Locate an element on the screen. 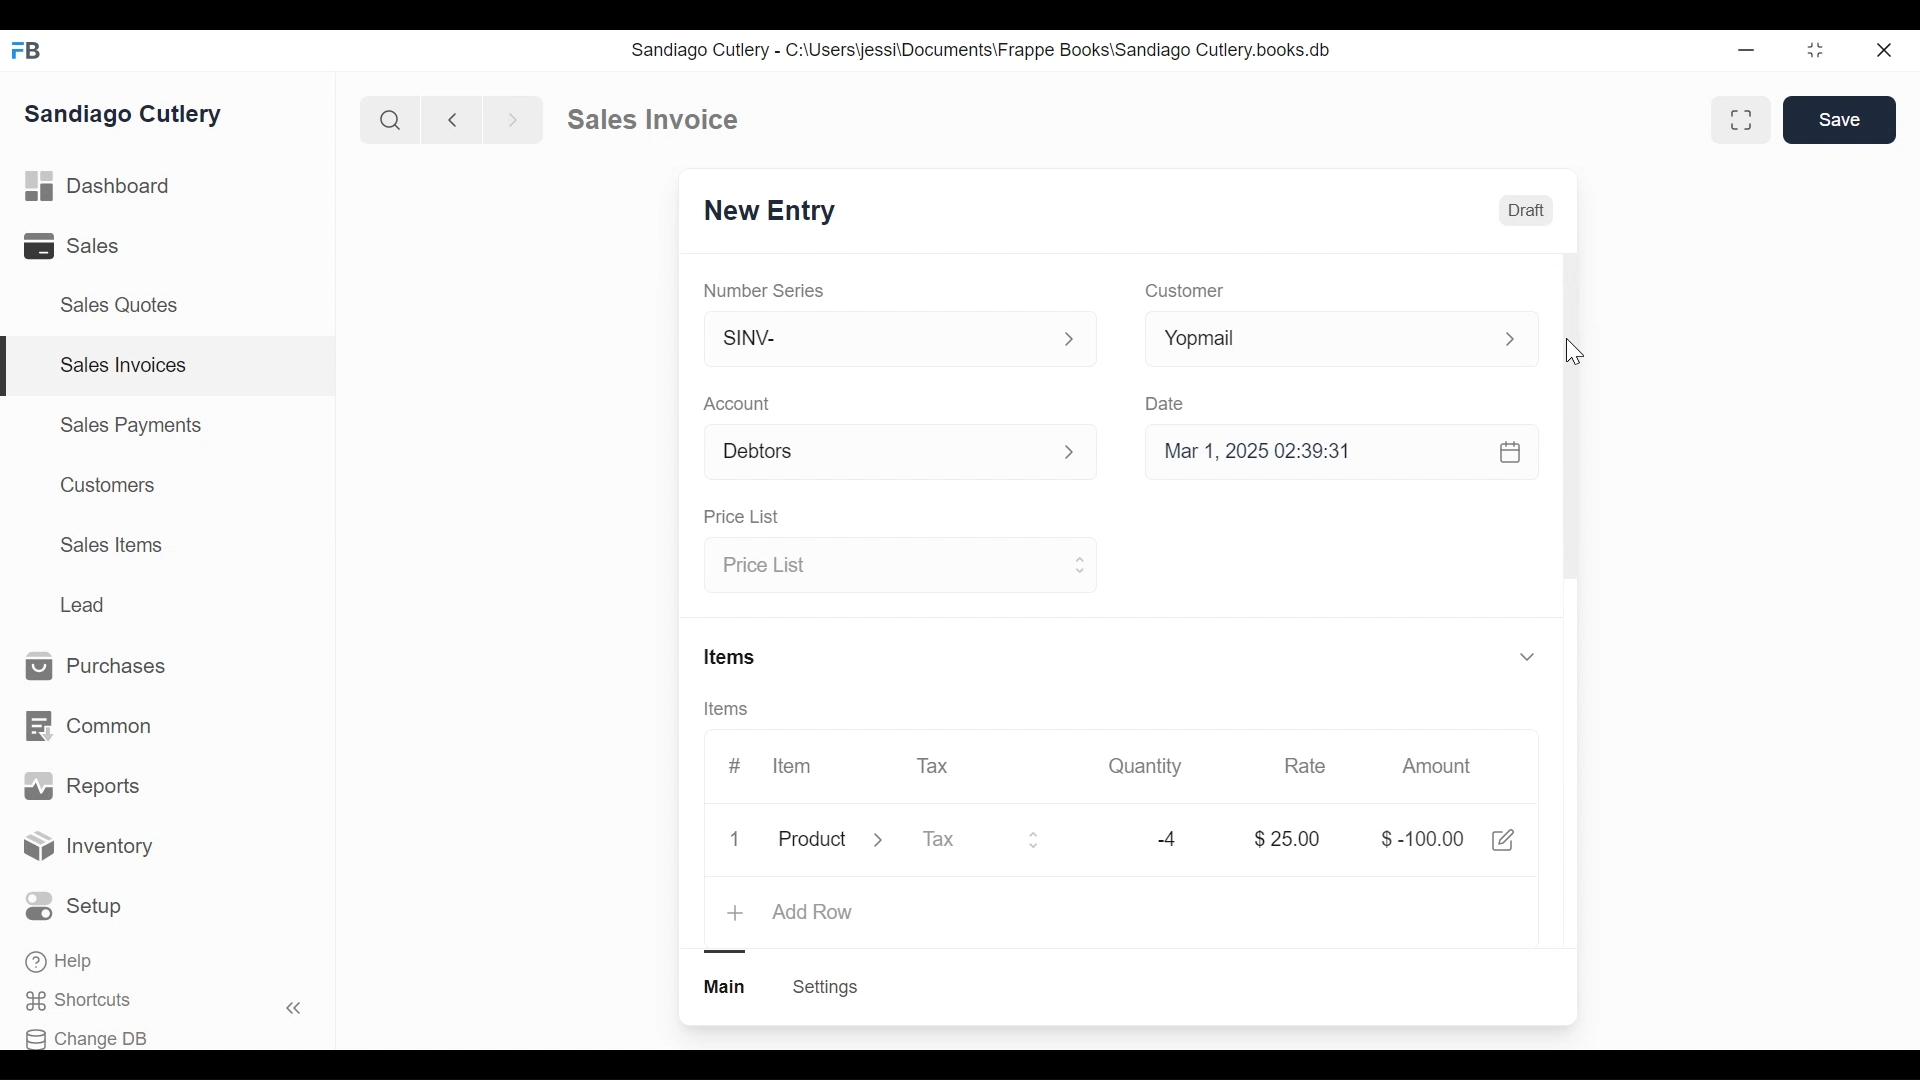 The height and width of the screenshot is (1080, 1920). 1 is located at coordinates (736, 837).